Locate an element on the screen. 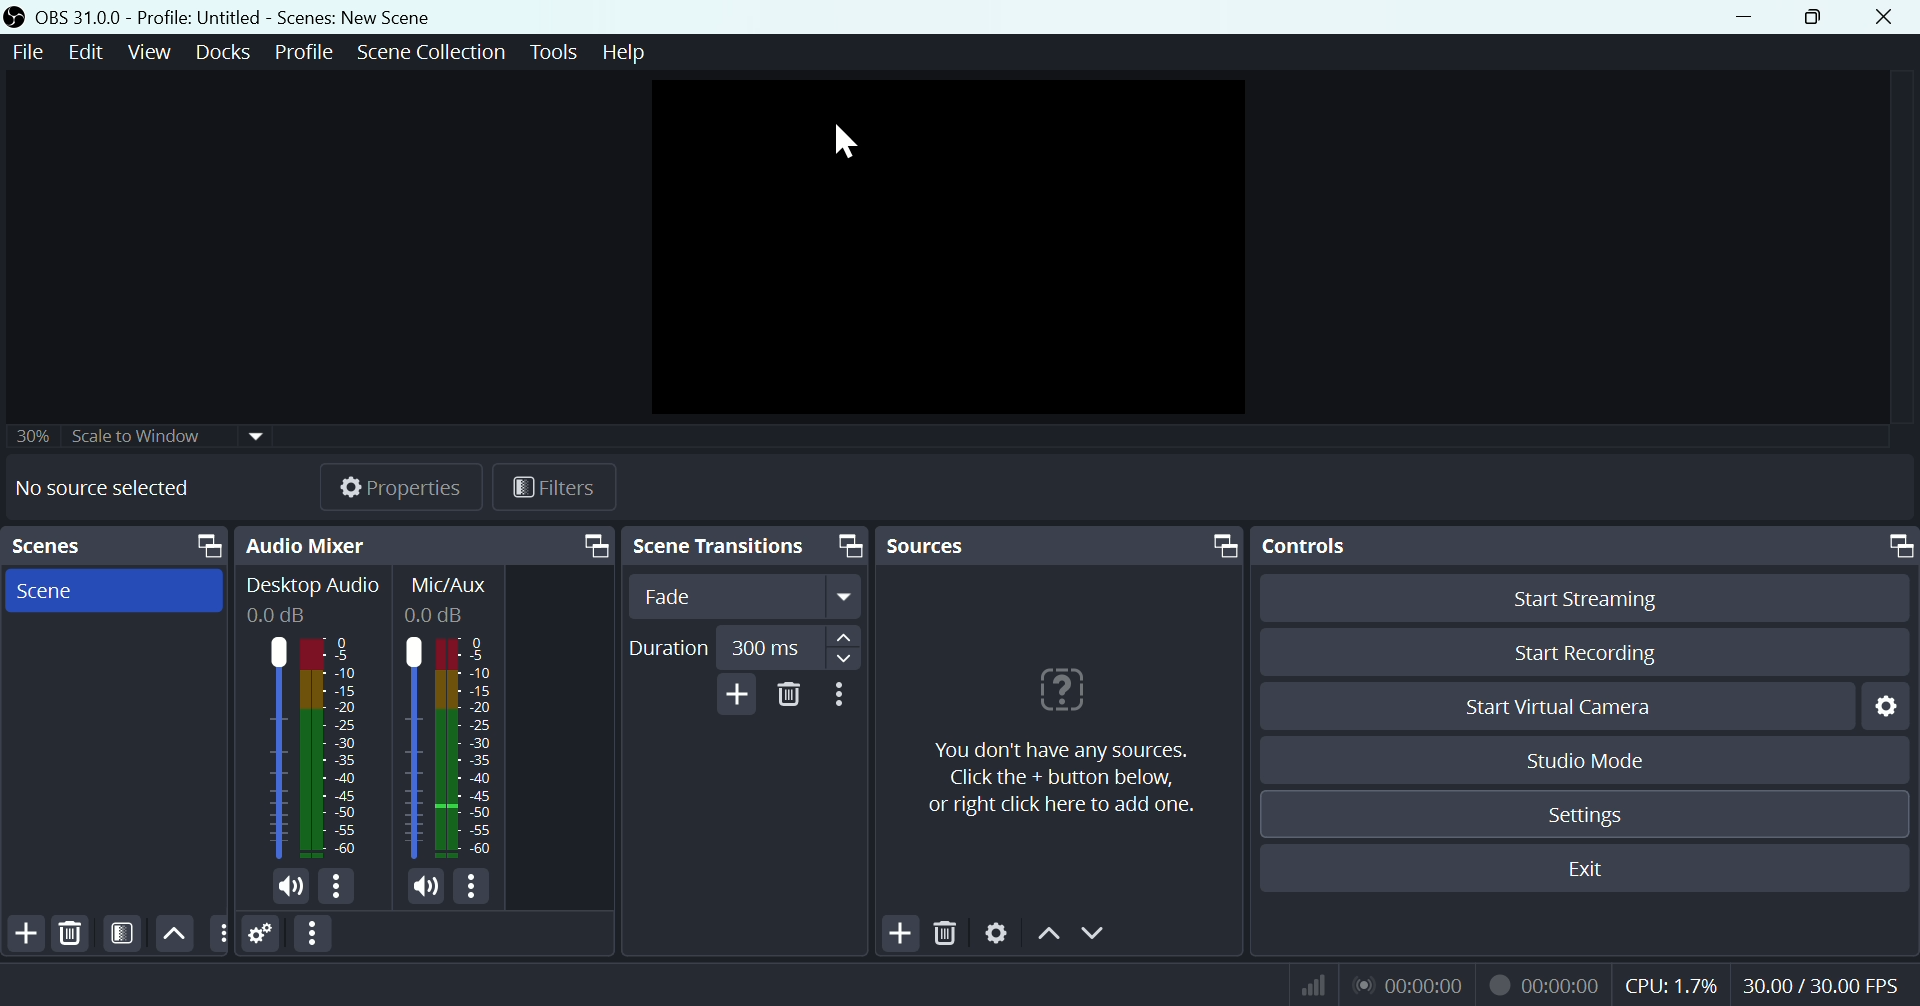 This screenshot has height=1006, width=1920. Edit is located at coordinates (88, 51).